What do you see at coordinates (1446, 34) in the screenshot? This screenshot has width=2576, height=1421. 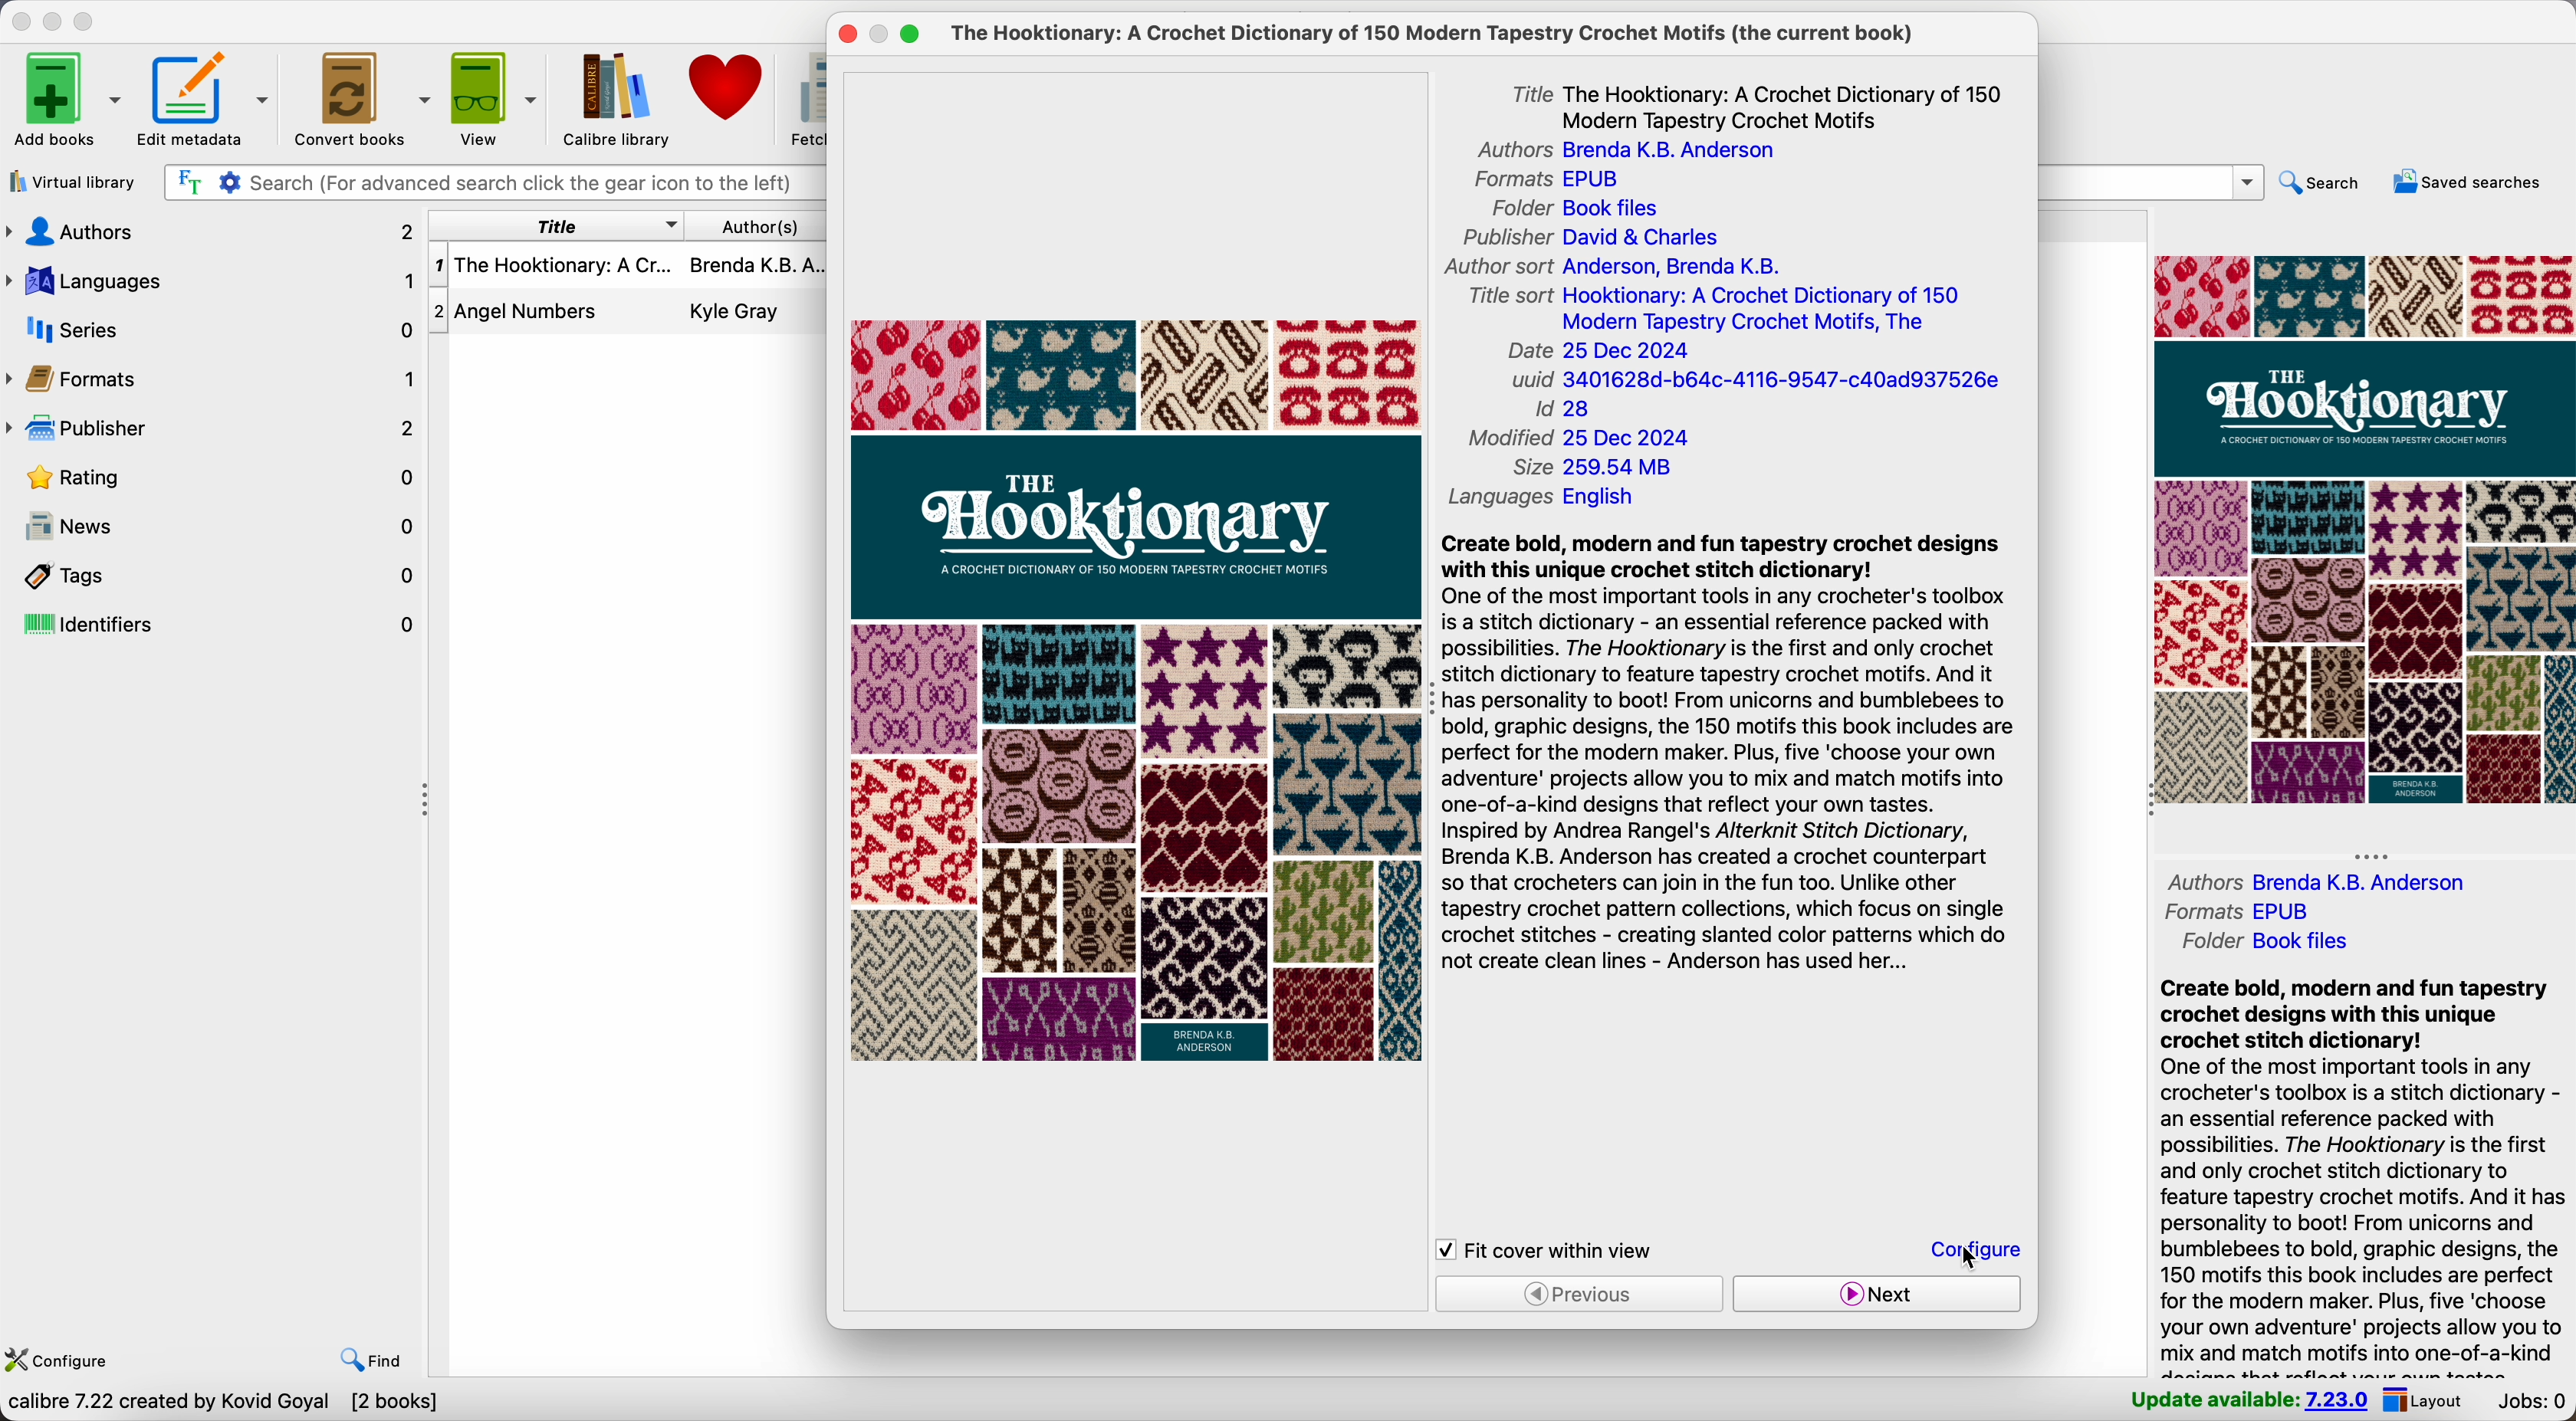 I see `current book` at bounding box center [1446, 34].